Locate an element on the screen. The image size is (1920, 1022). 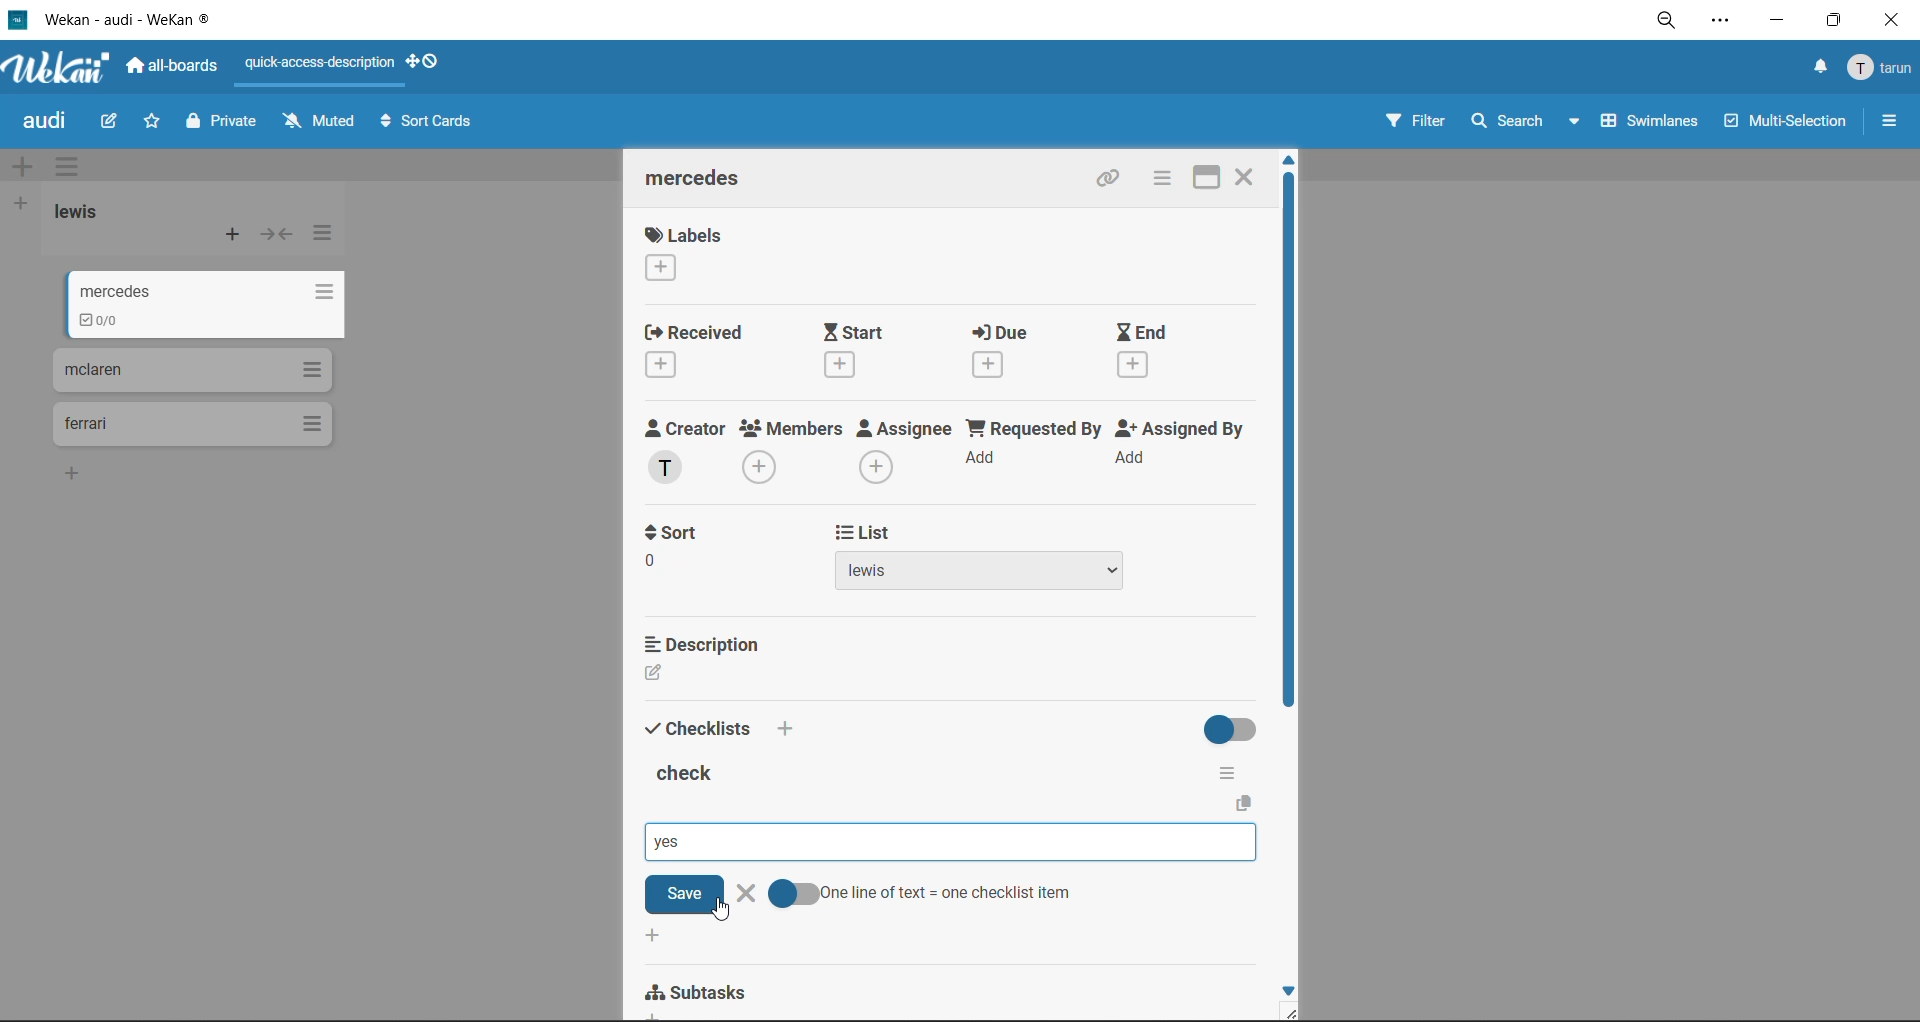
sidebar is located at coordinates (1890, 121).